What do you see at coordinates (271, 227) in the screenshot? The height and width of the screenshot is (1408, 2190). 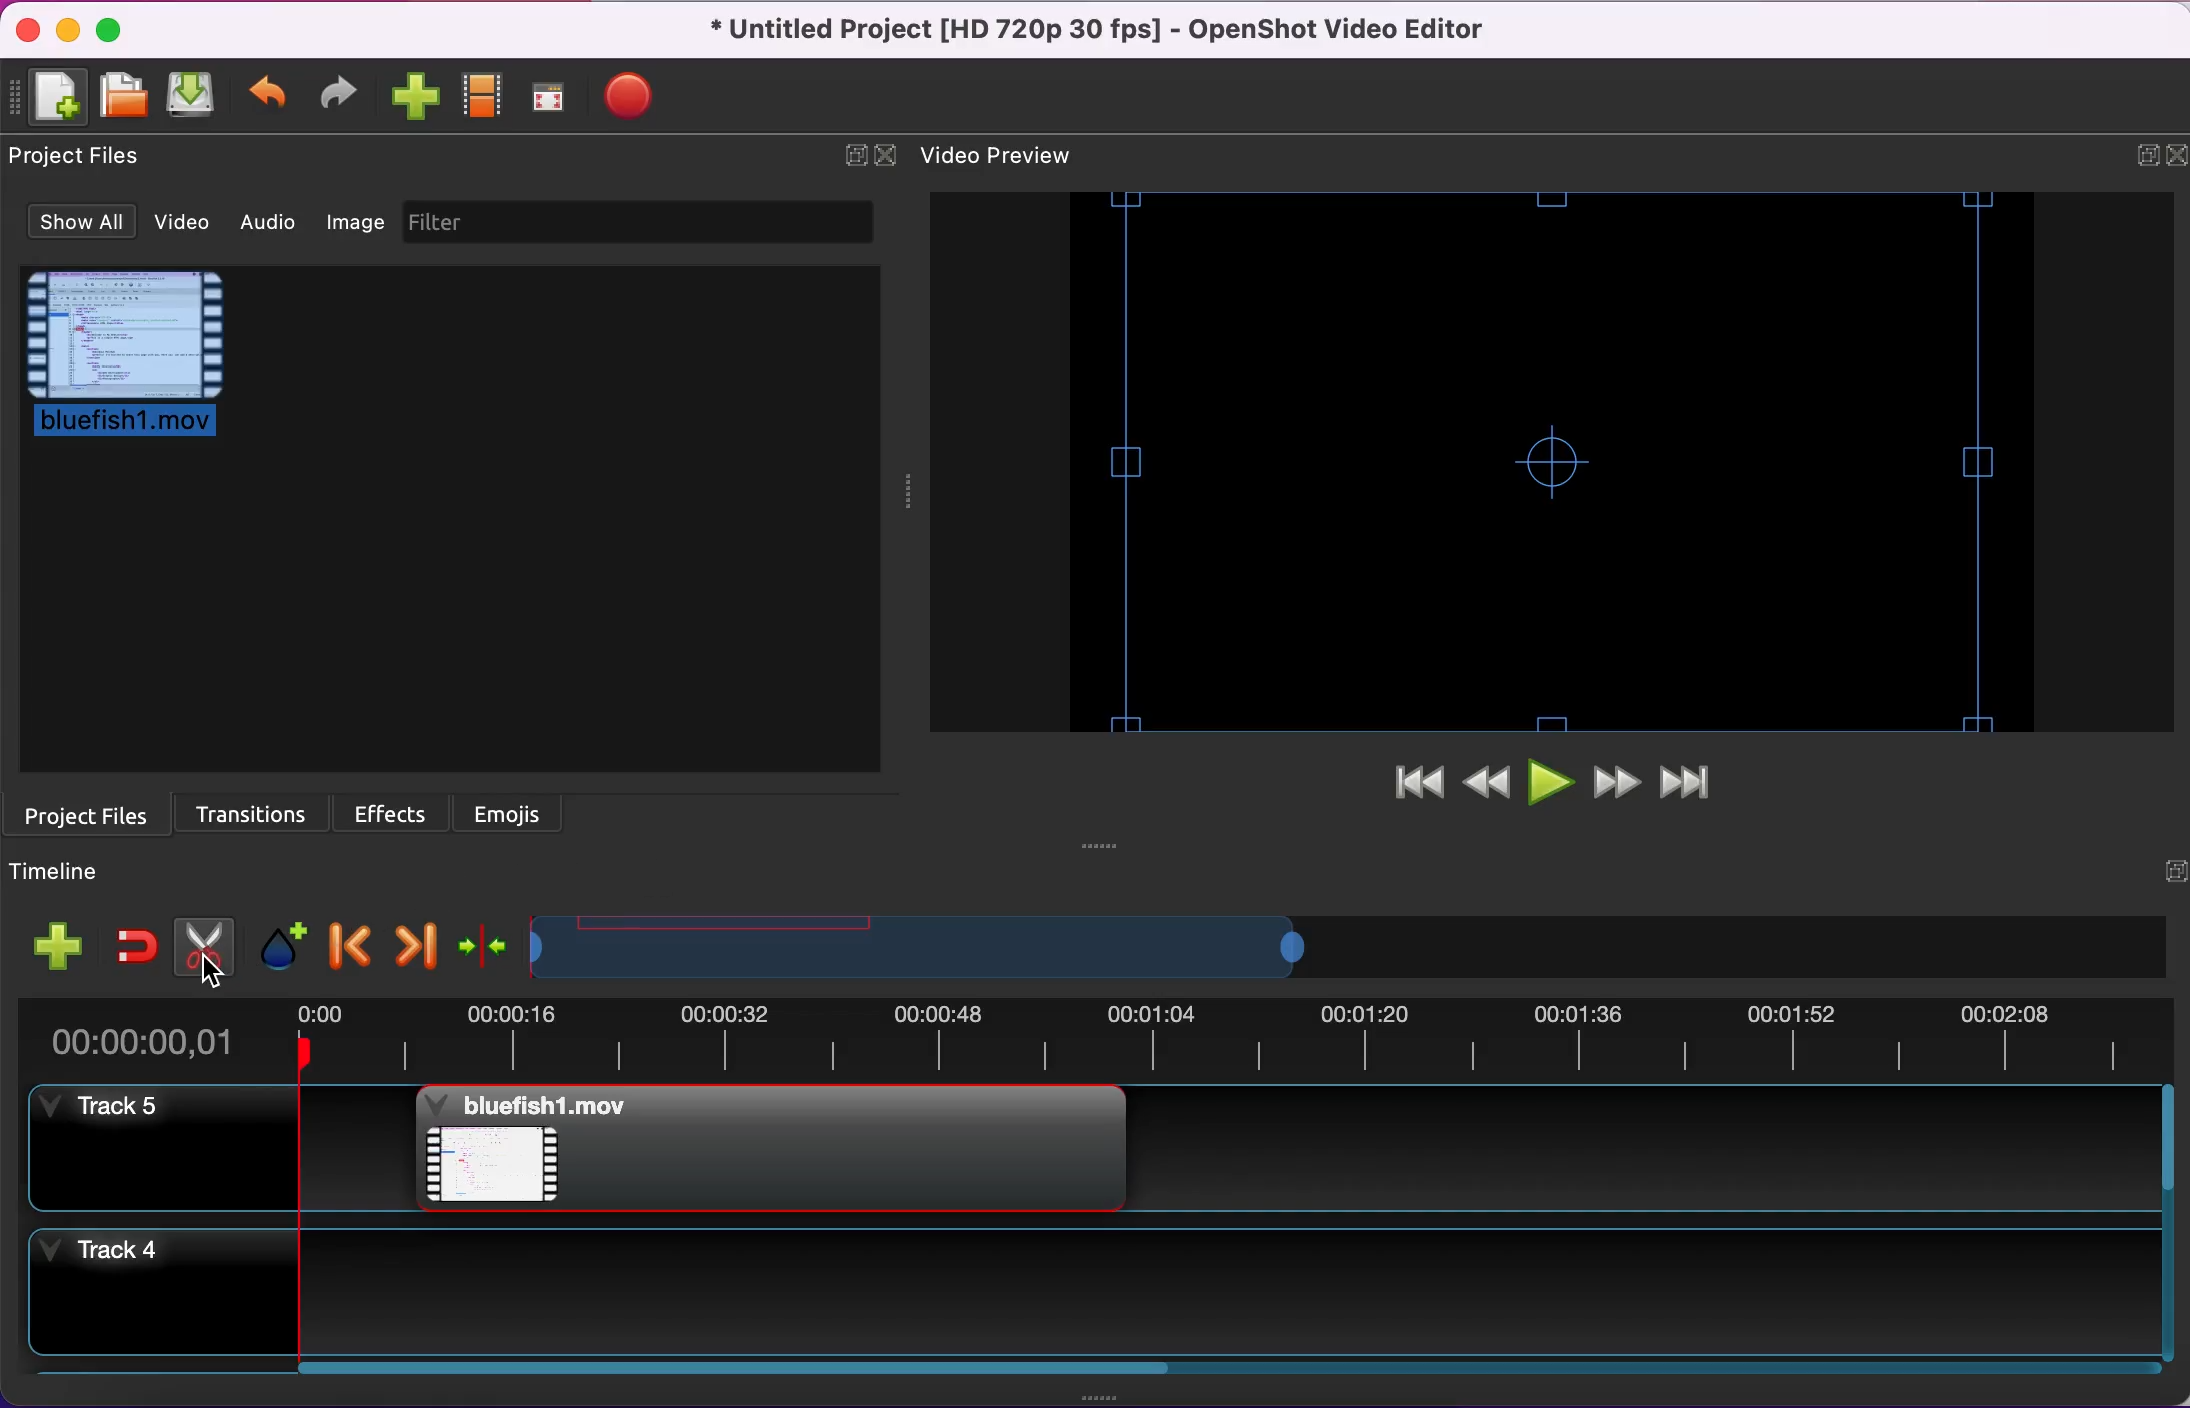 I see `audio` at bounding box center [271, 227].